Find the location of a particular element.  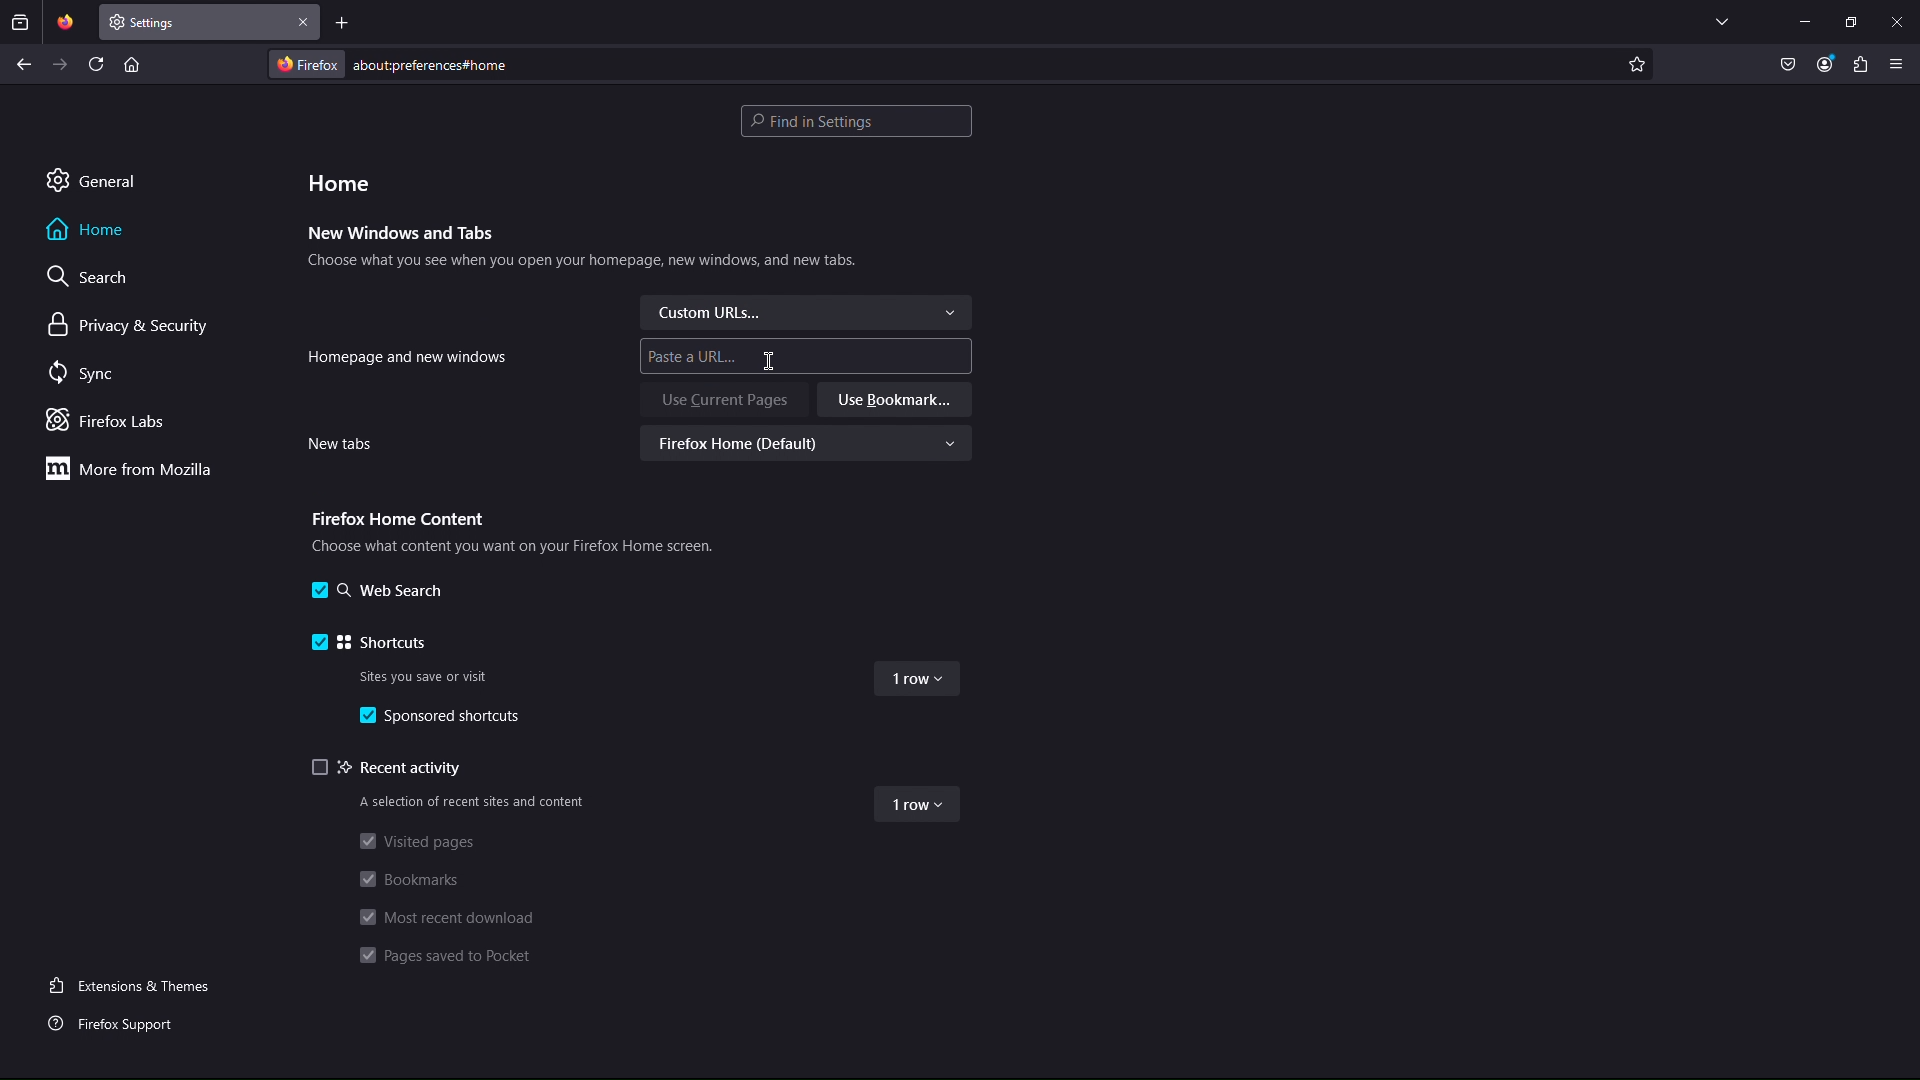

Refresh is located at coordinates (97, 63).